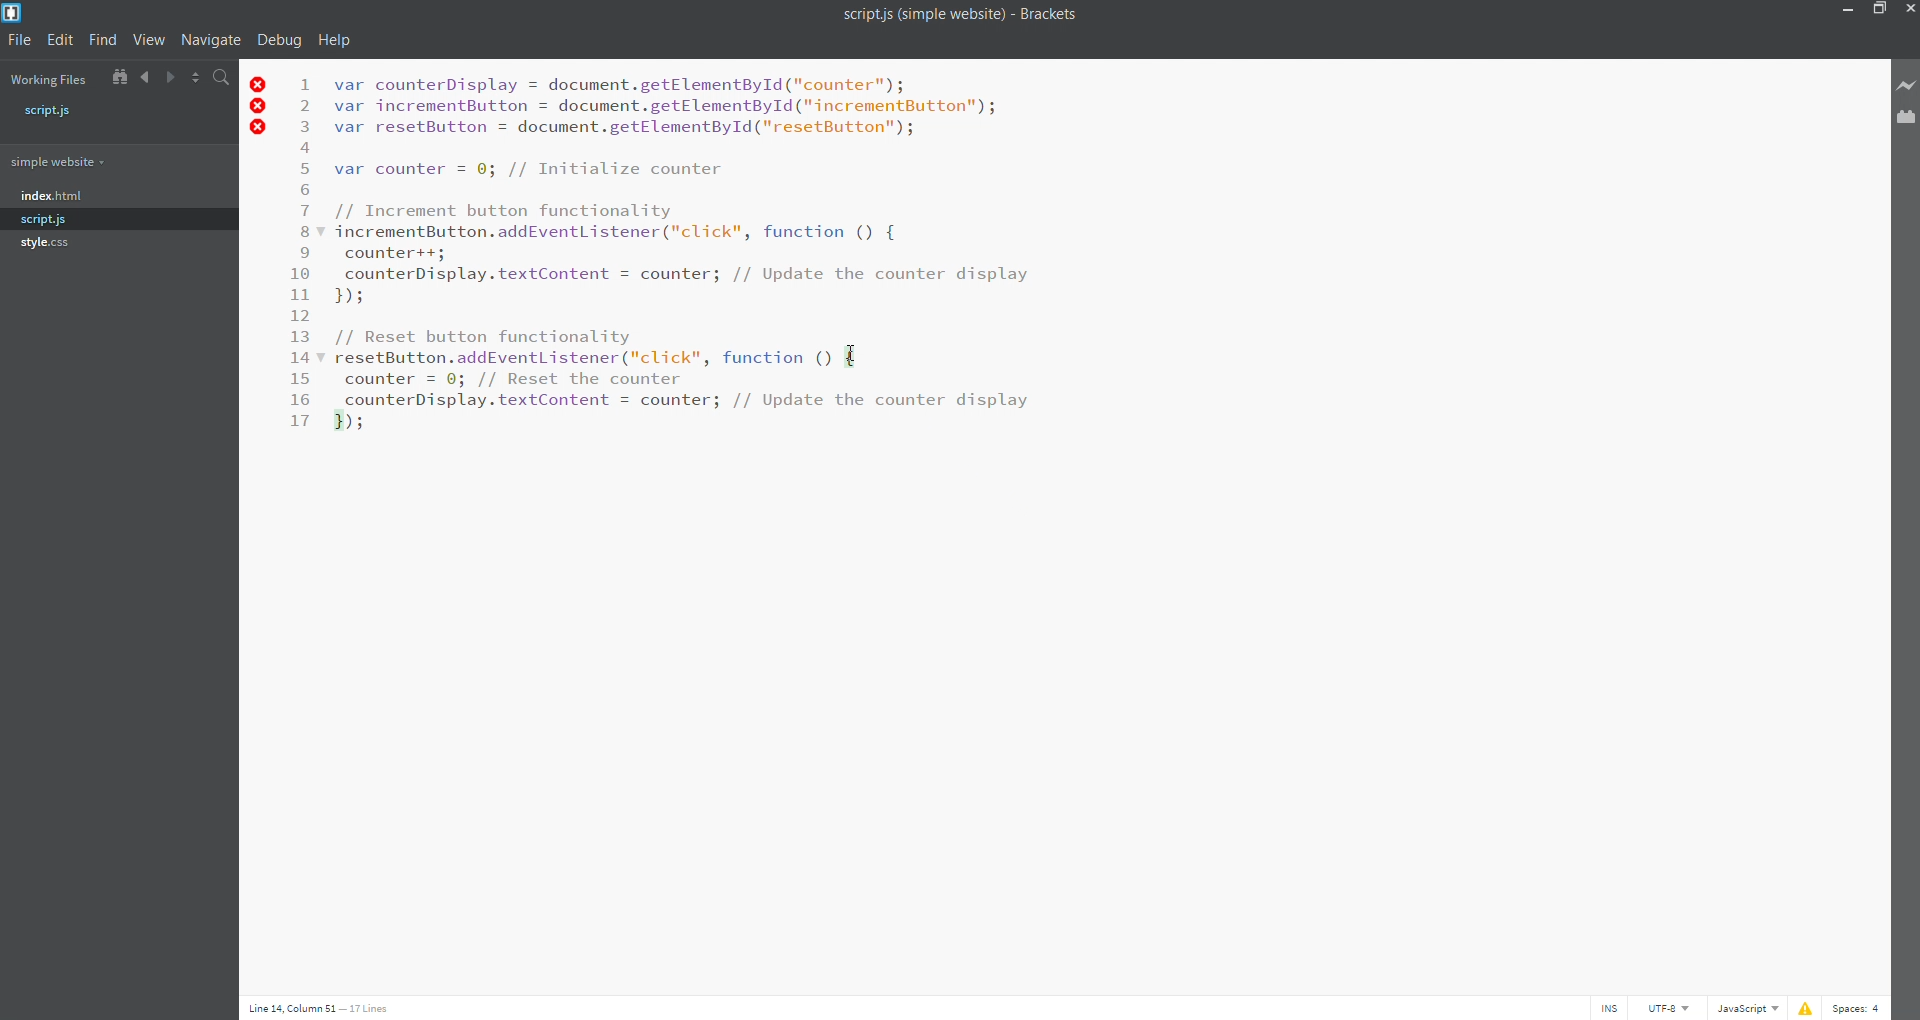 The height and width of the screenshot is (1020, 1920). I want to click on minimize, so click(1848, 10).